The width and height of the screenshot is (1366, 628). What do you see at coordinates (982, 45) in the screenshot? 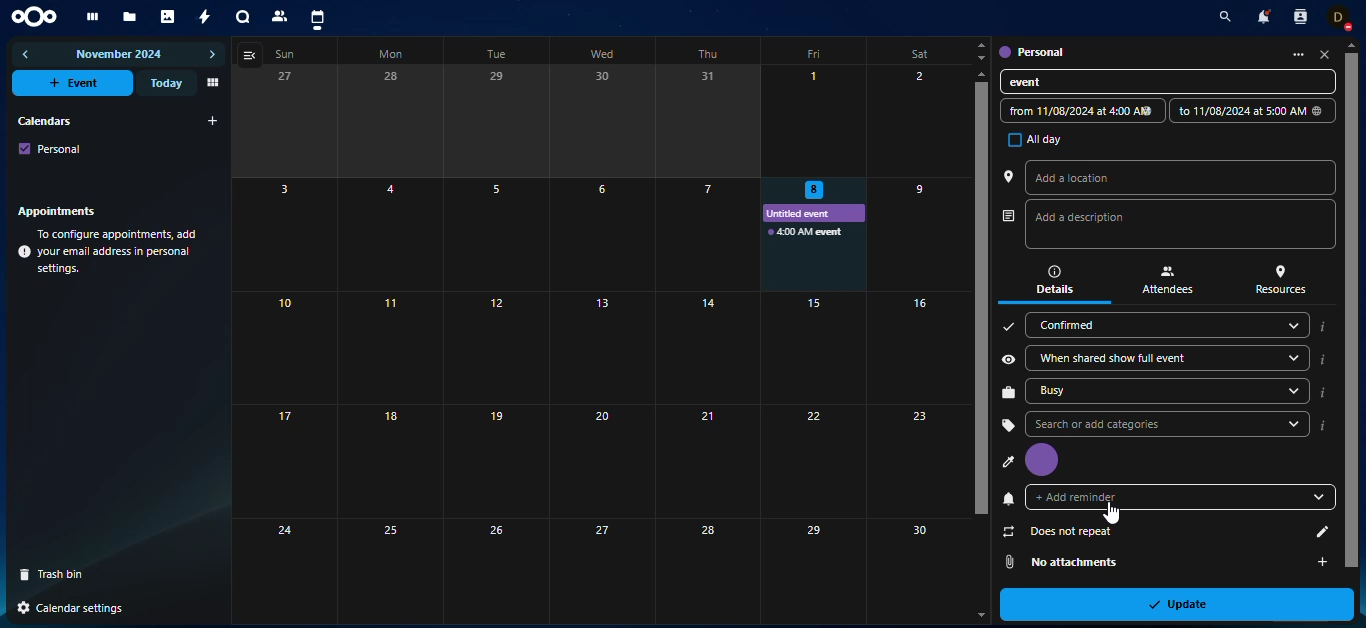
I see `Up` at bounding box center [982, 45].